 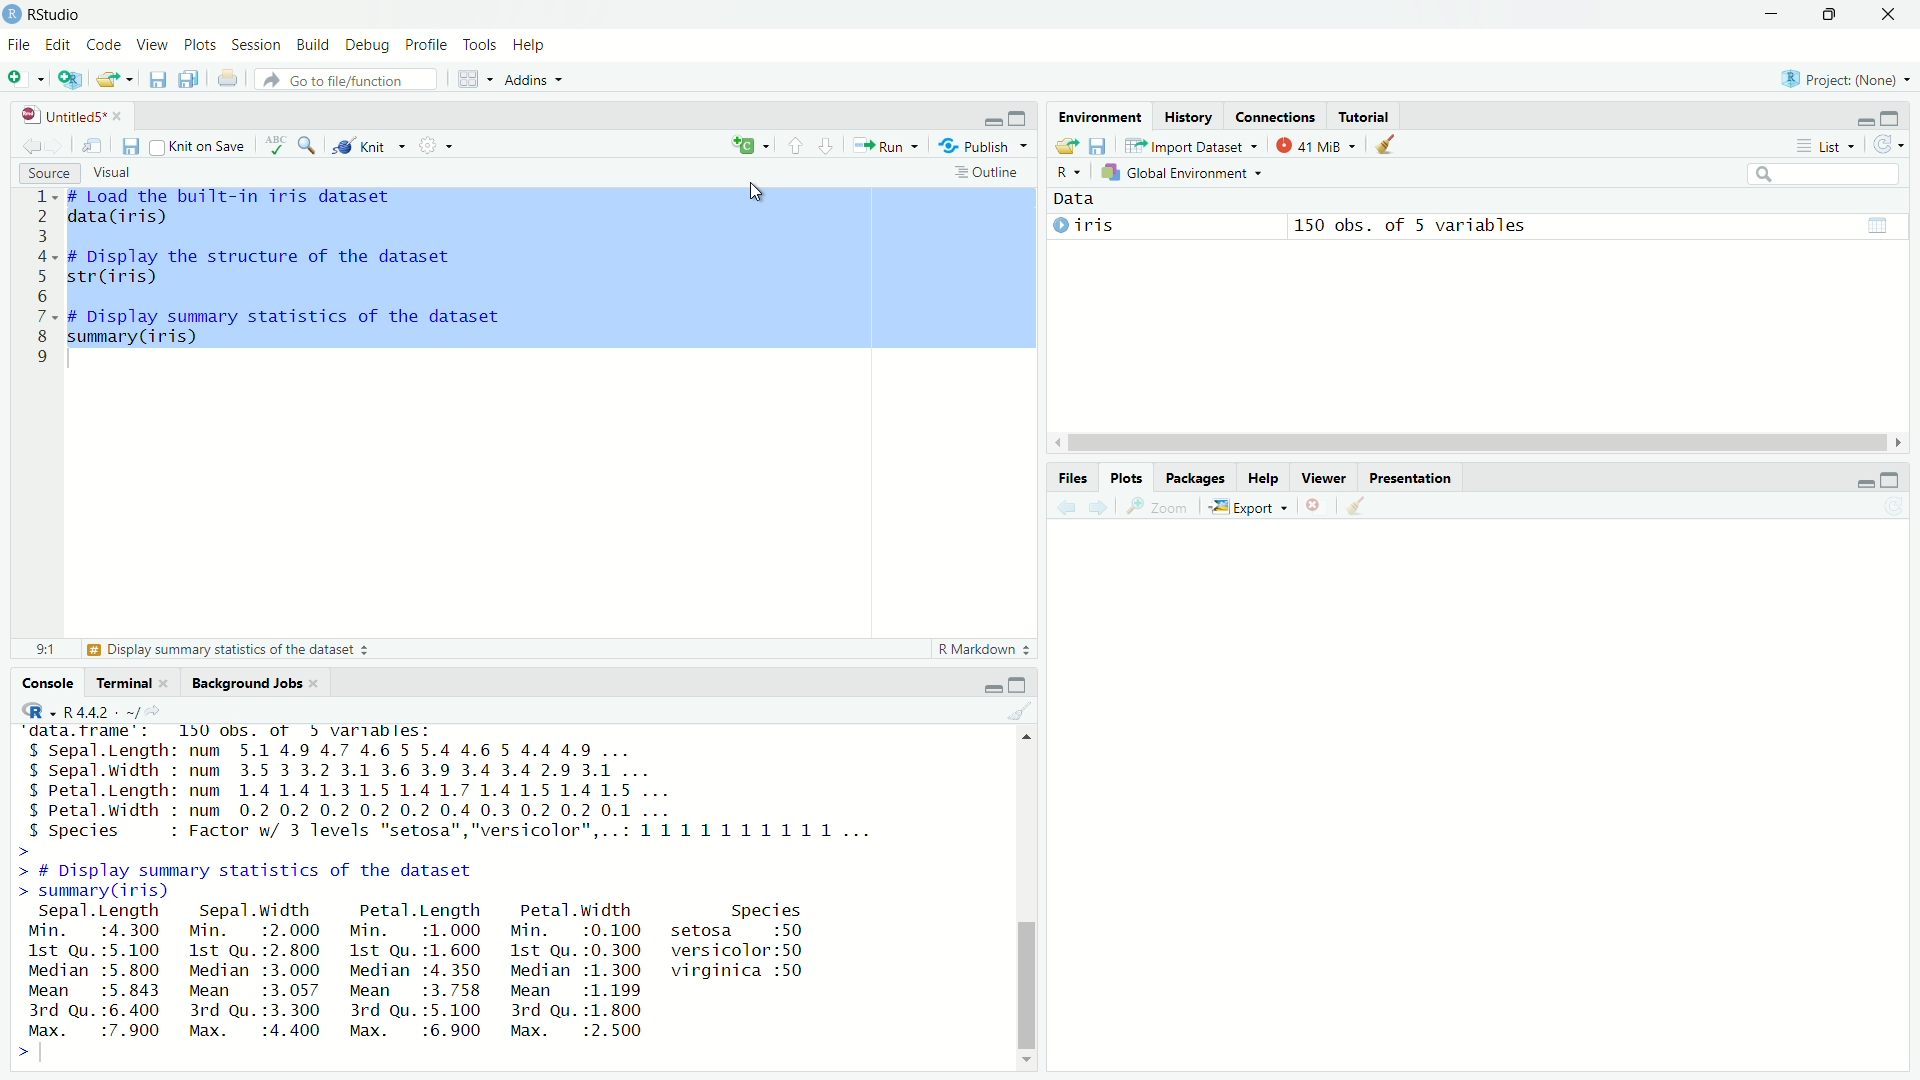 I want to click on Knit, so click(x=368, y=146).